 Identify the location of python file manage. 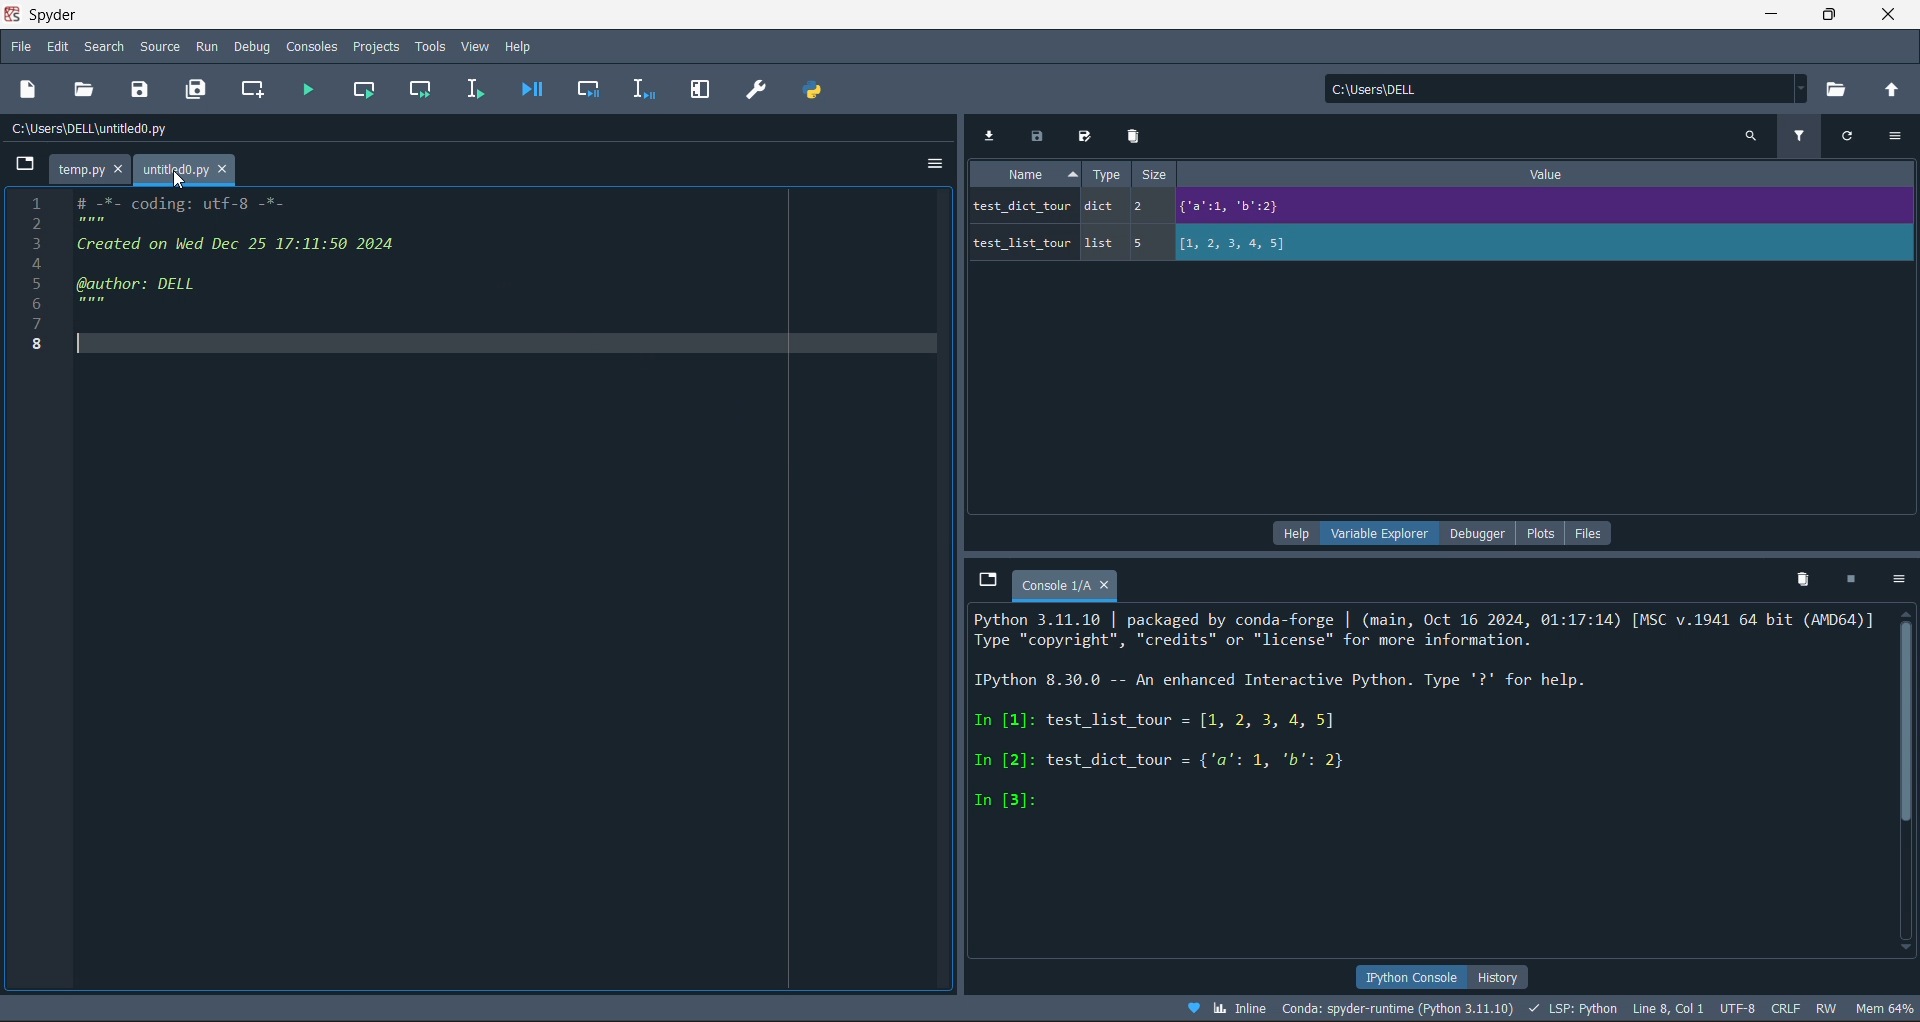
(812, 90).